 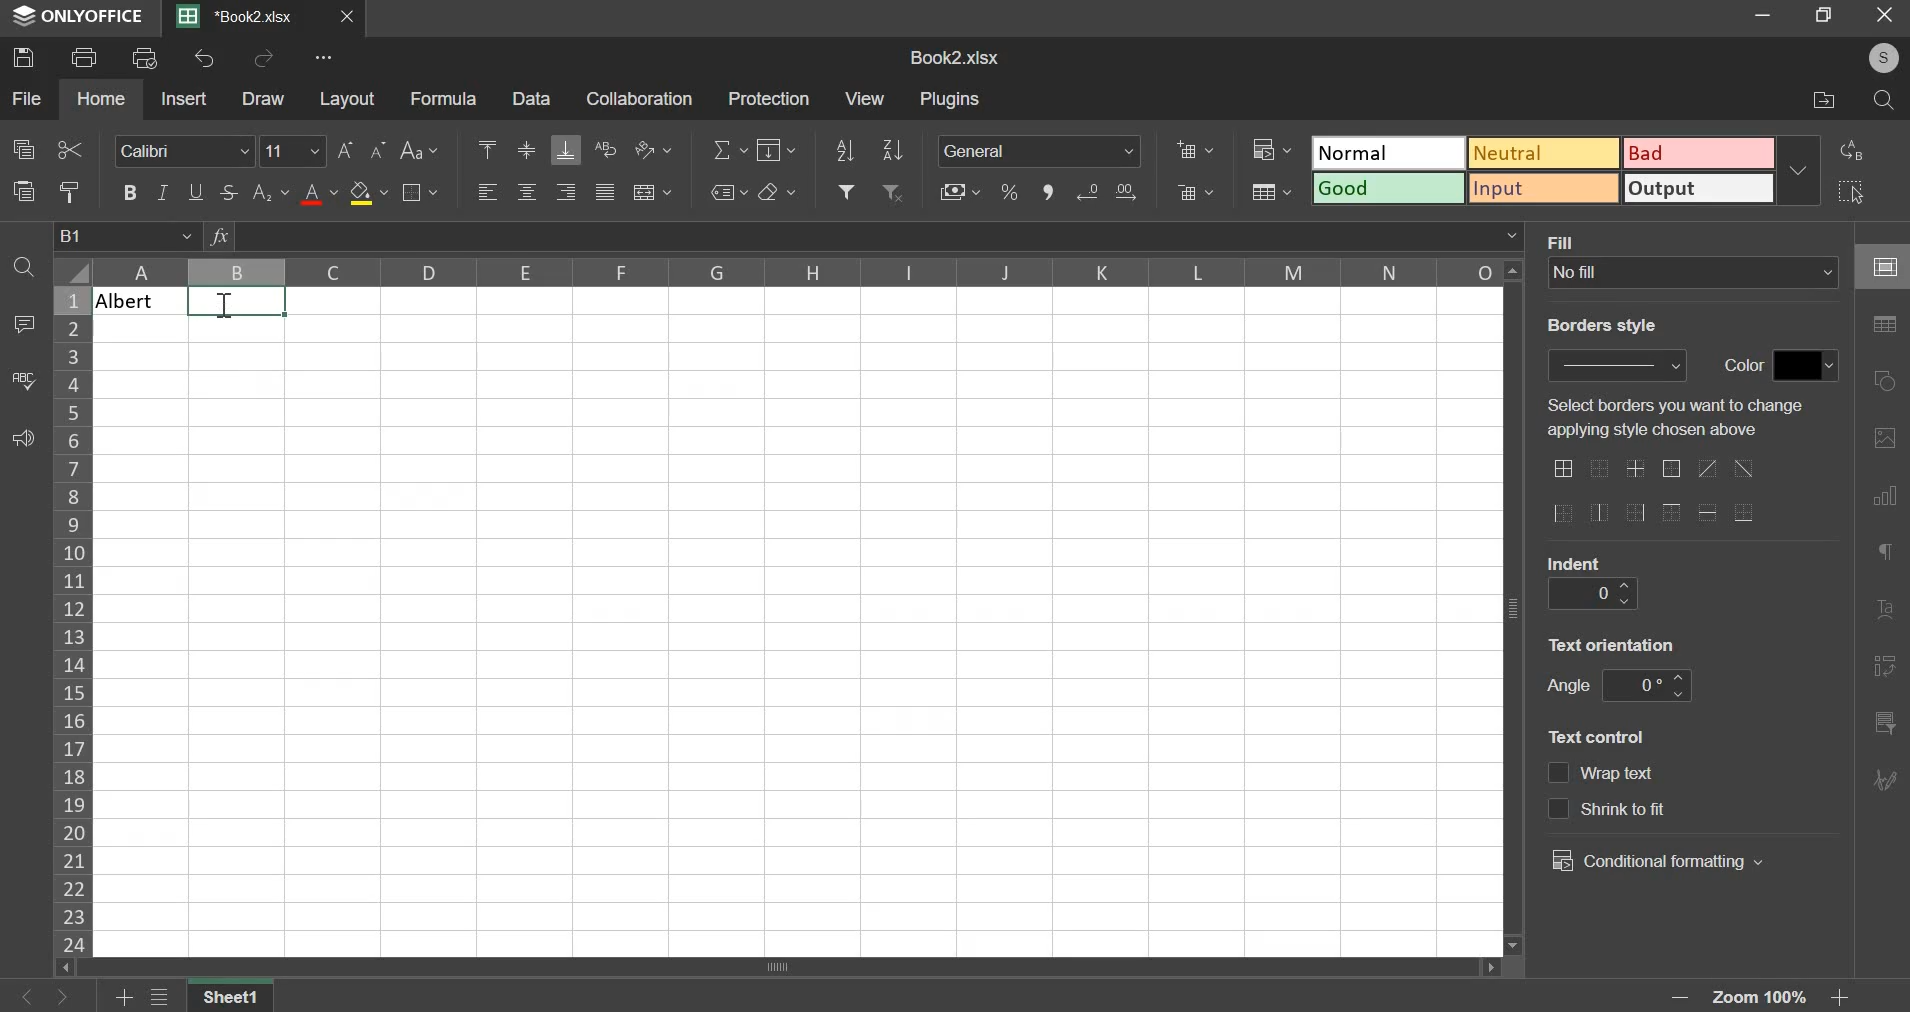 What do you see at coordinates (219, 235) in the screenshot?
I see `function` at bounding box center [219, 235].